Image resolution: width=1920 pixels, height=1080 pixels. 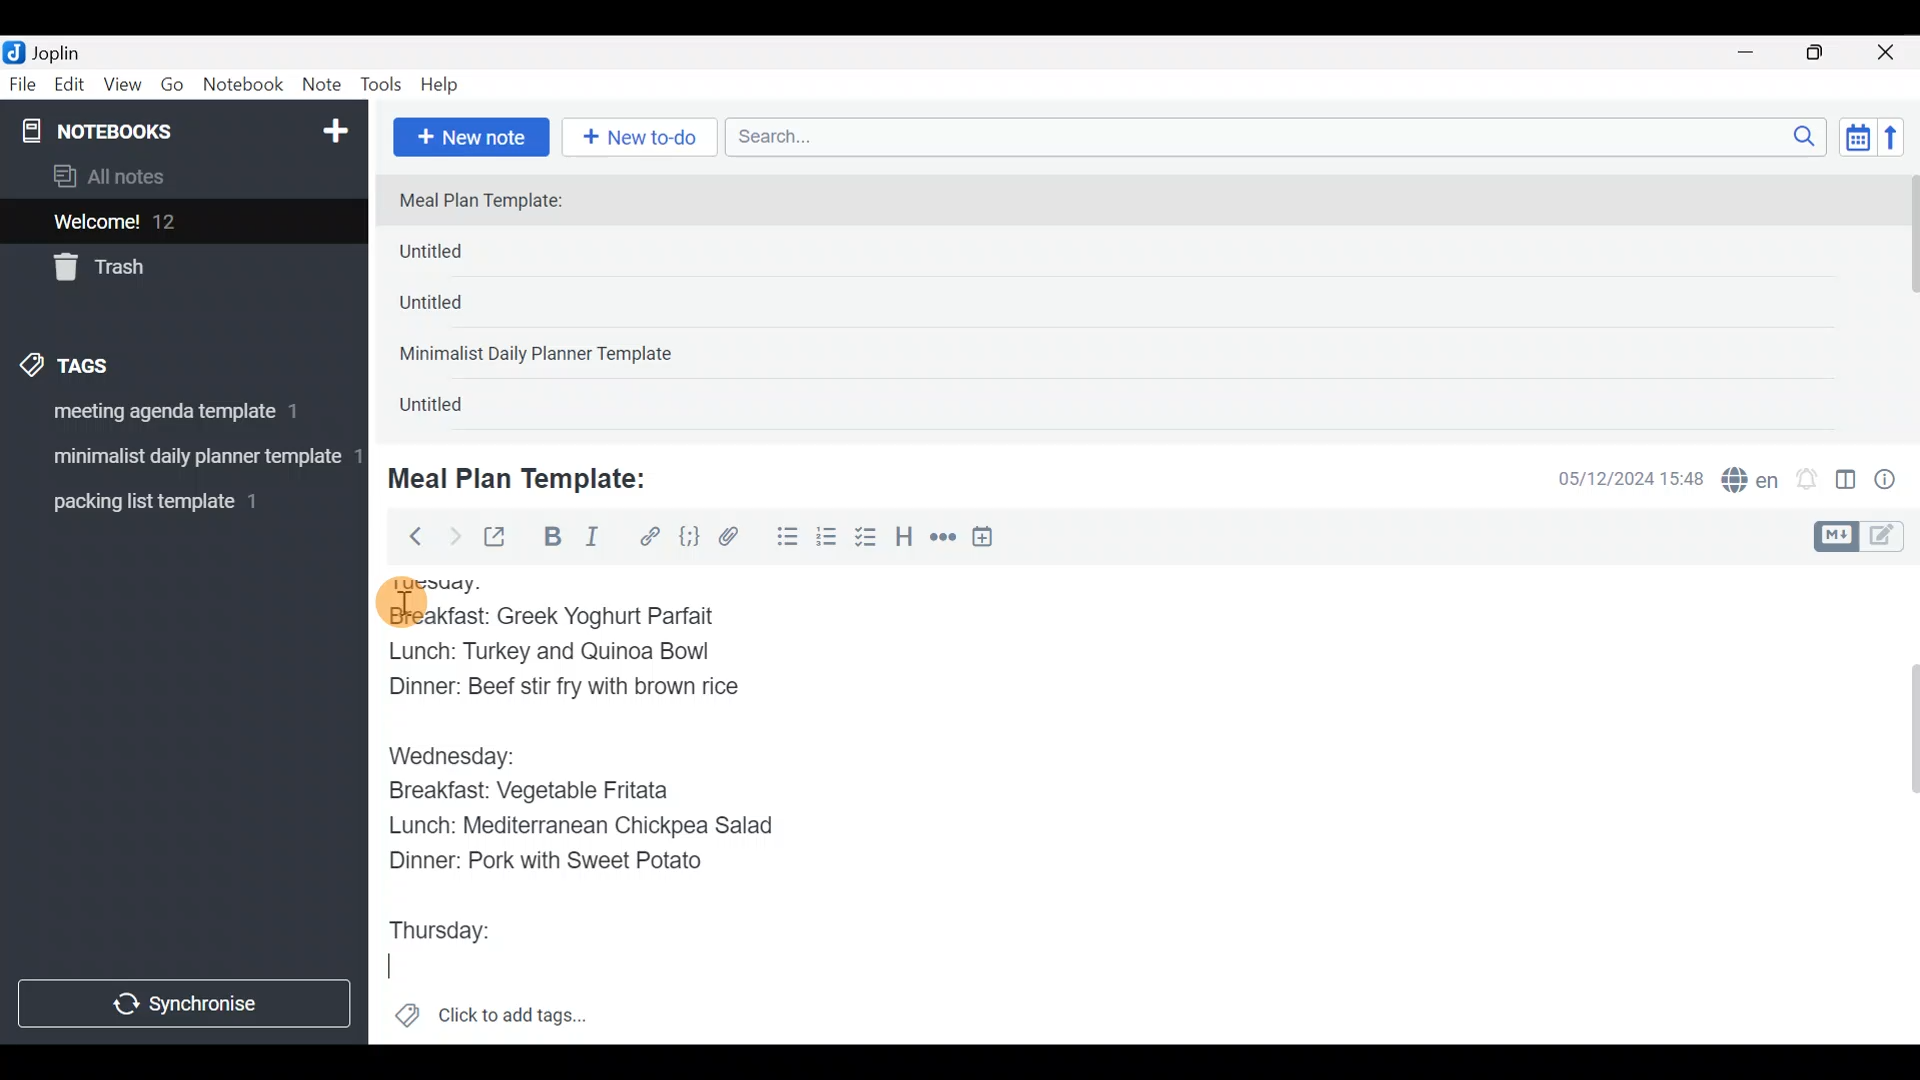 I want to click on Maximize, so click(x=1827, y=53).